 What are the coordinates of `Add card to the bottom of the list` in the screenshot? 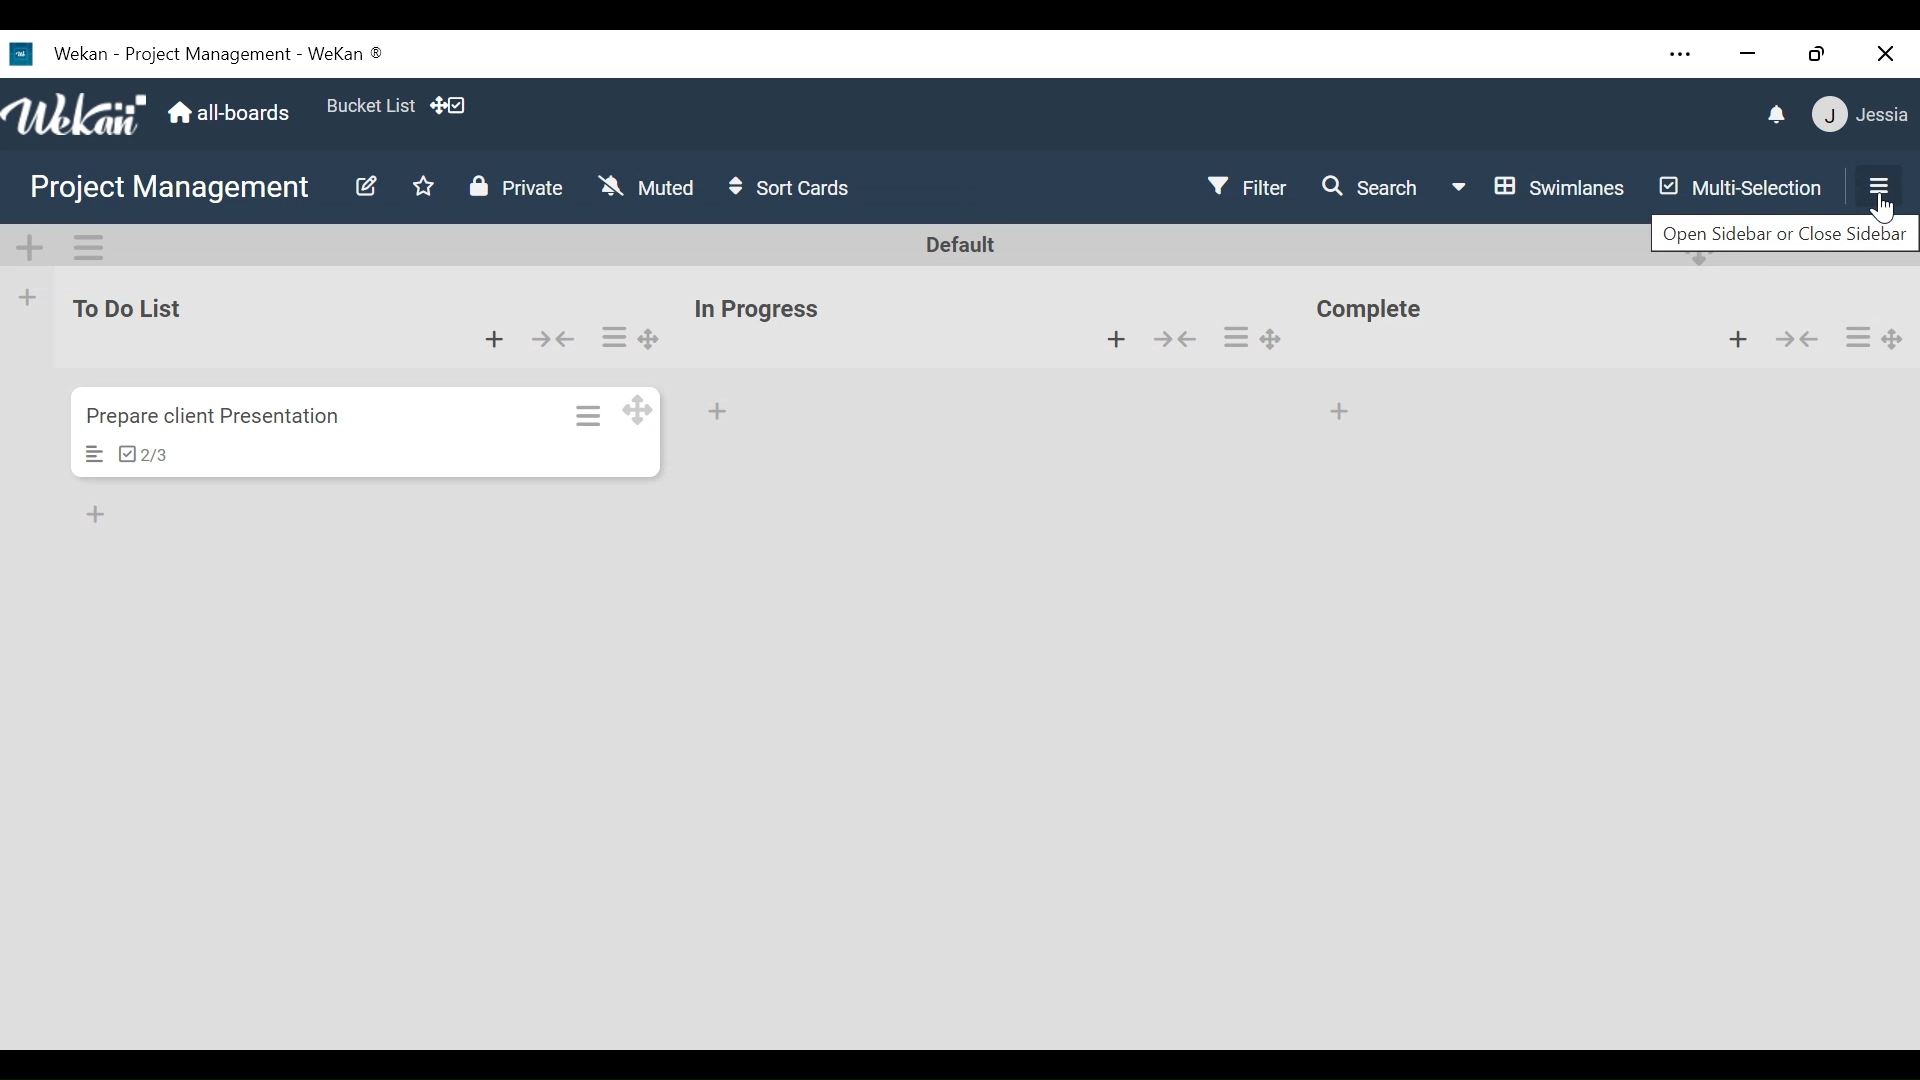 It's located at (1117, 339).